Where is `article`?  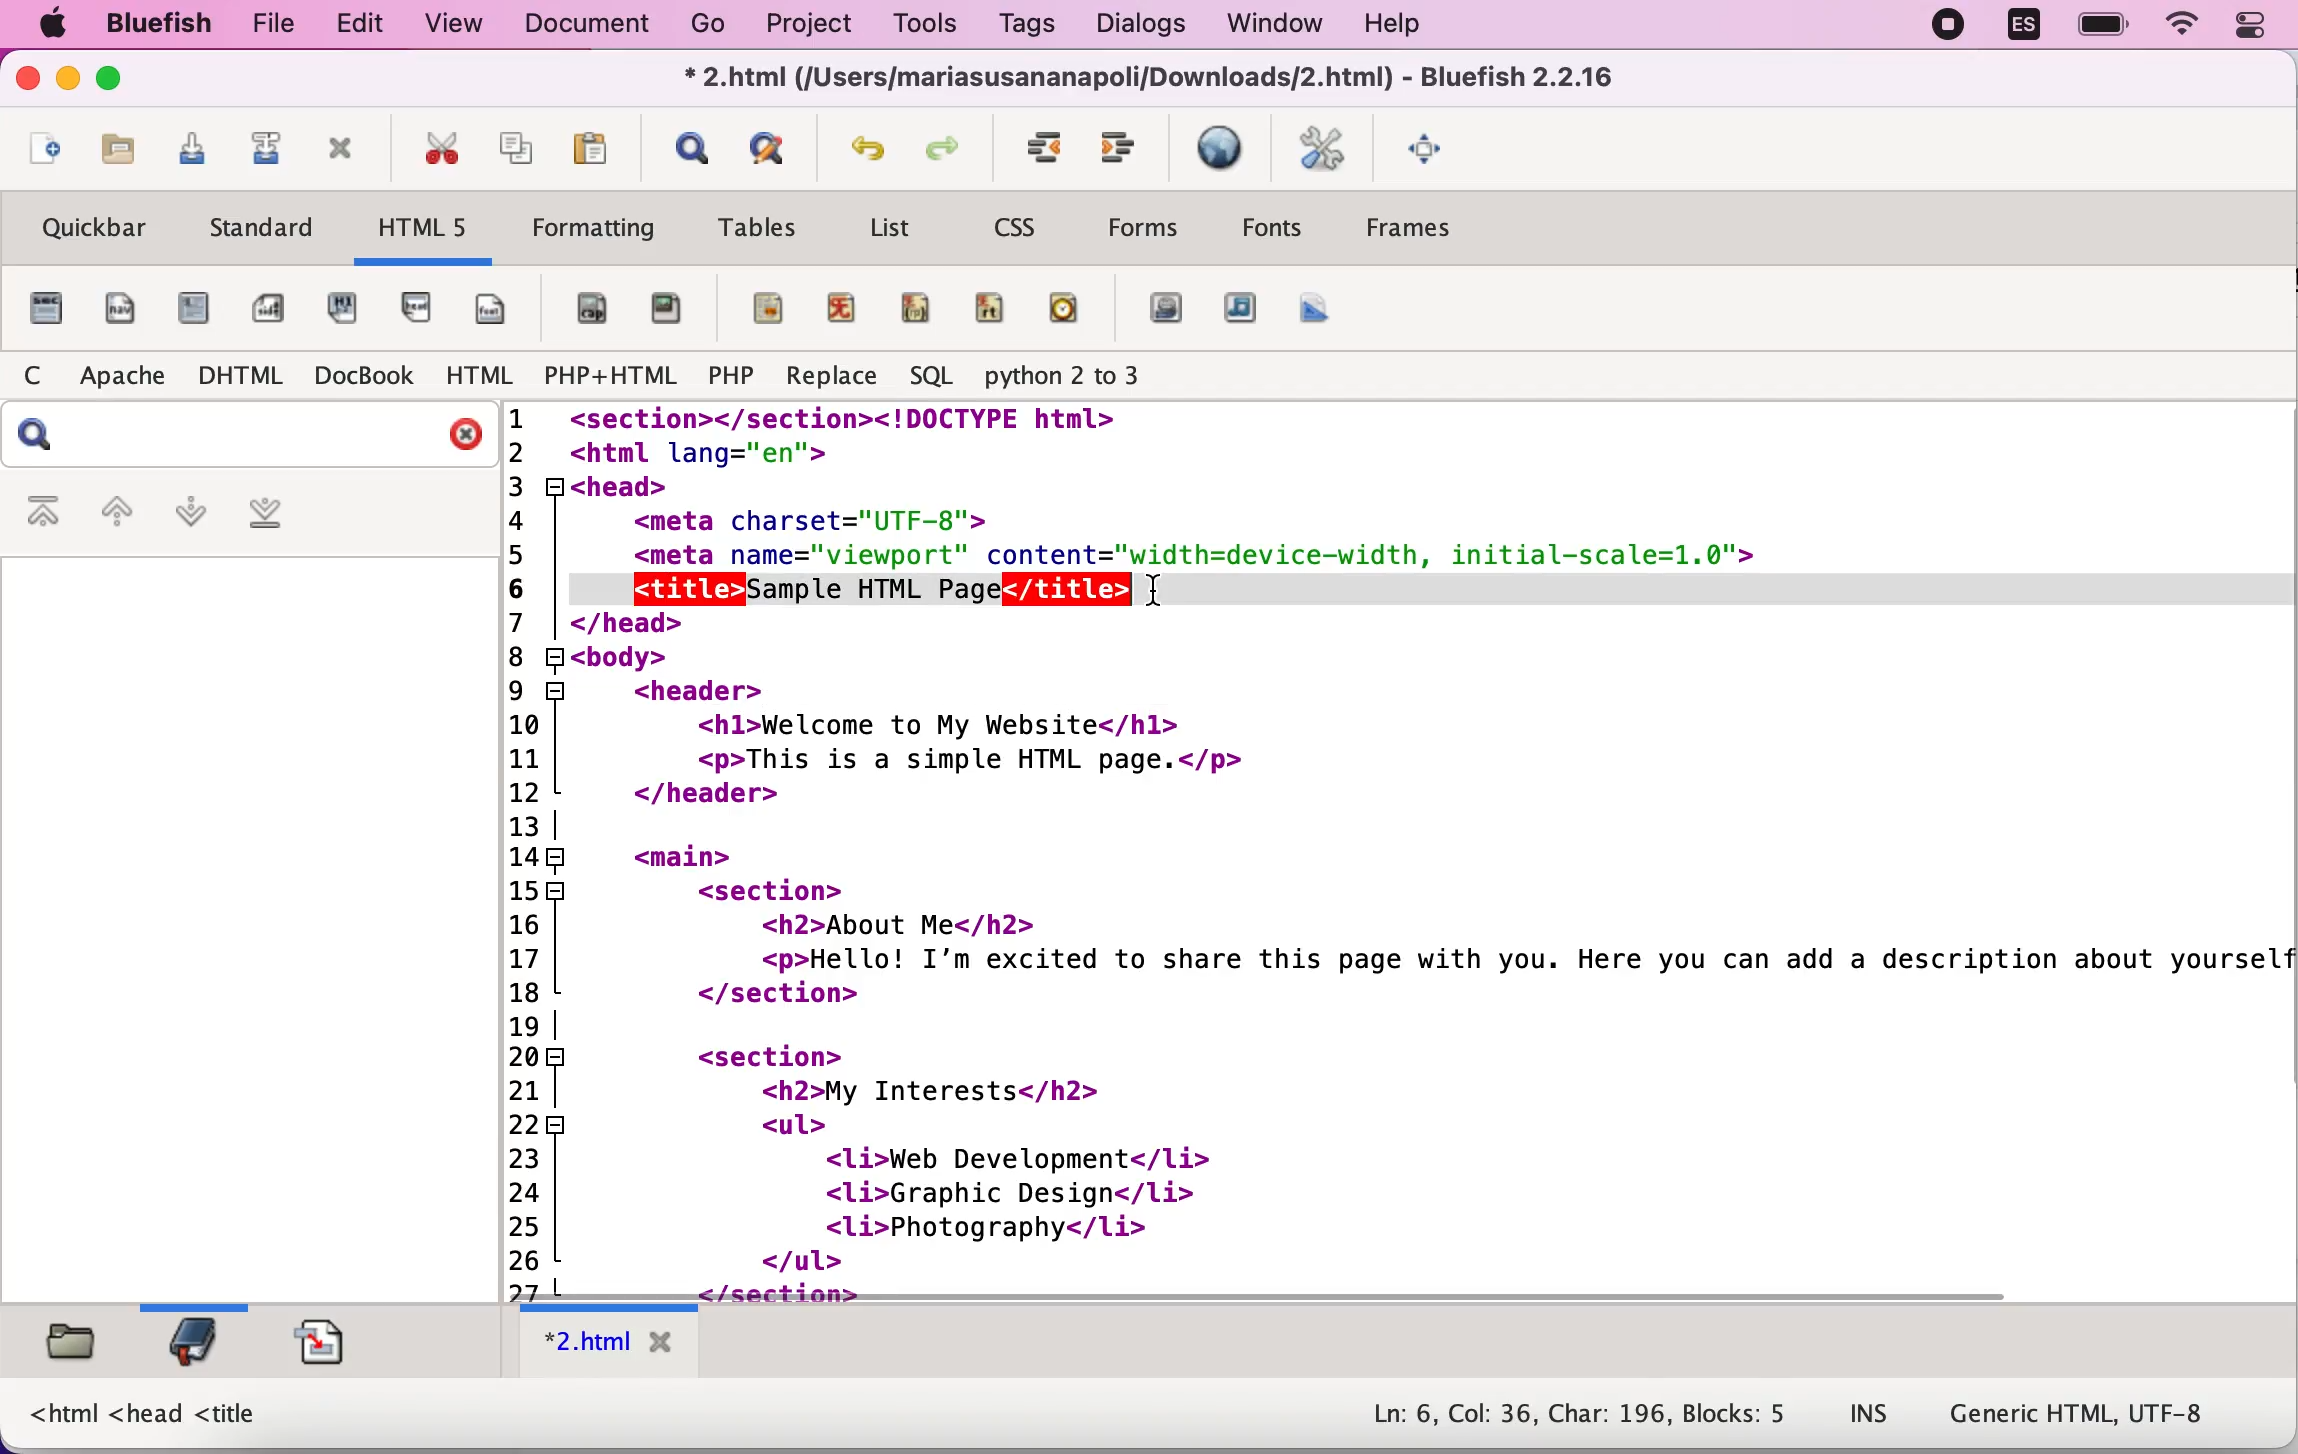
article is located at coordinates (197, 311).